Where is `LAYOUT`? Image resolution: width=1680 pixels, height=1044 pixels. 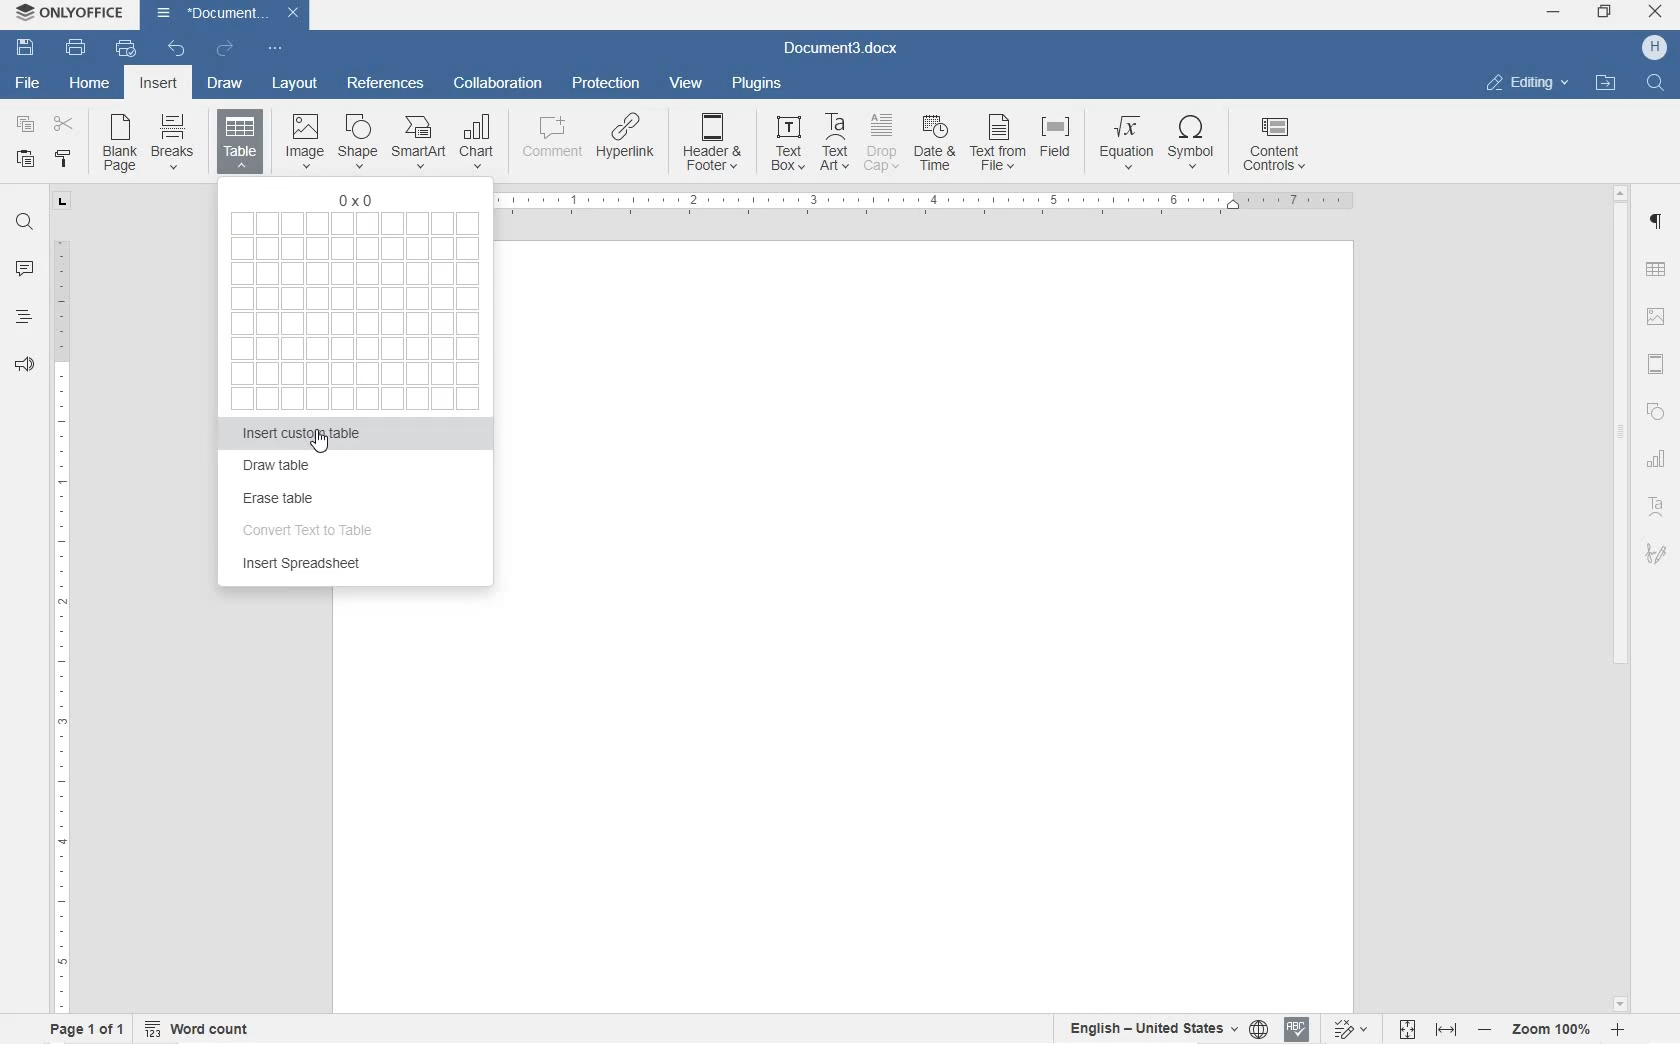
LAYOUT is located at coordinates (296, 85).